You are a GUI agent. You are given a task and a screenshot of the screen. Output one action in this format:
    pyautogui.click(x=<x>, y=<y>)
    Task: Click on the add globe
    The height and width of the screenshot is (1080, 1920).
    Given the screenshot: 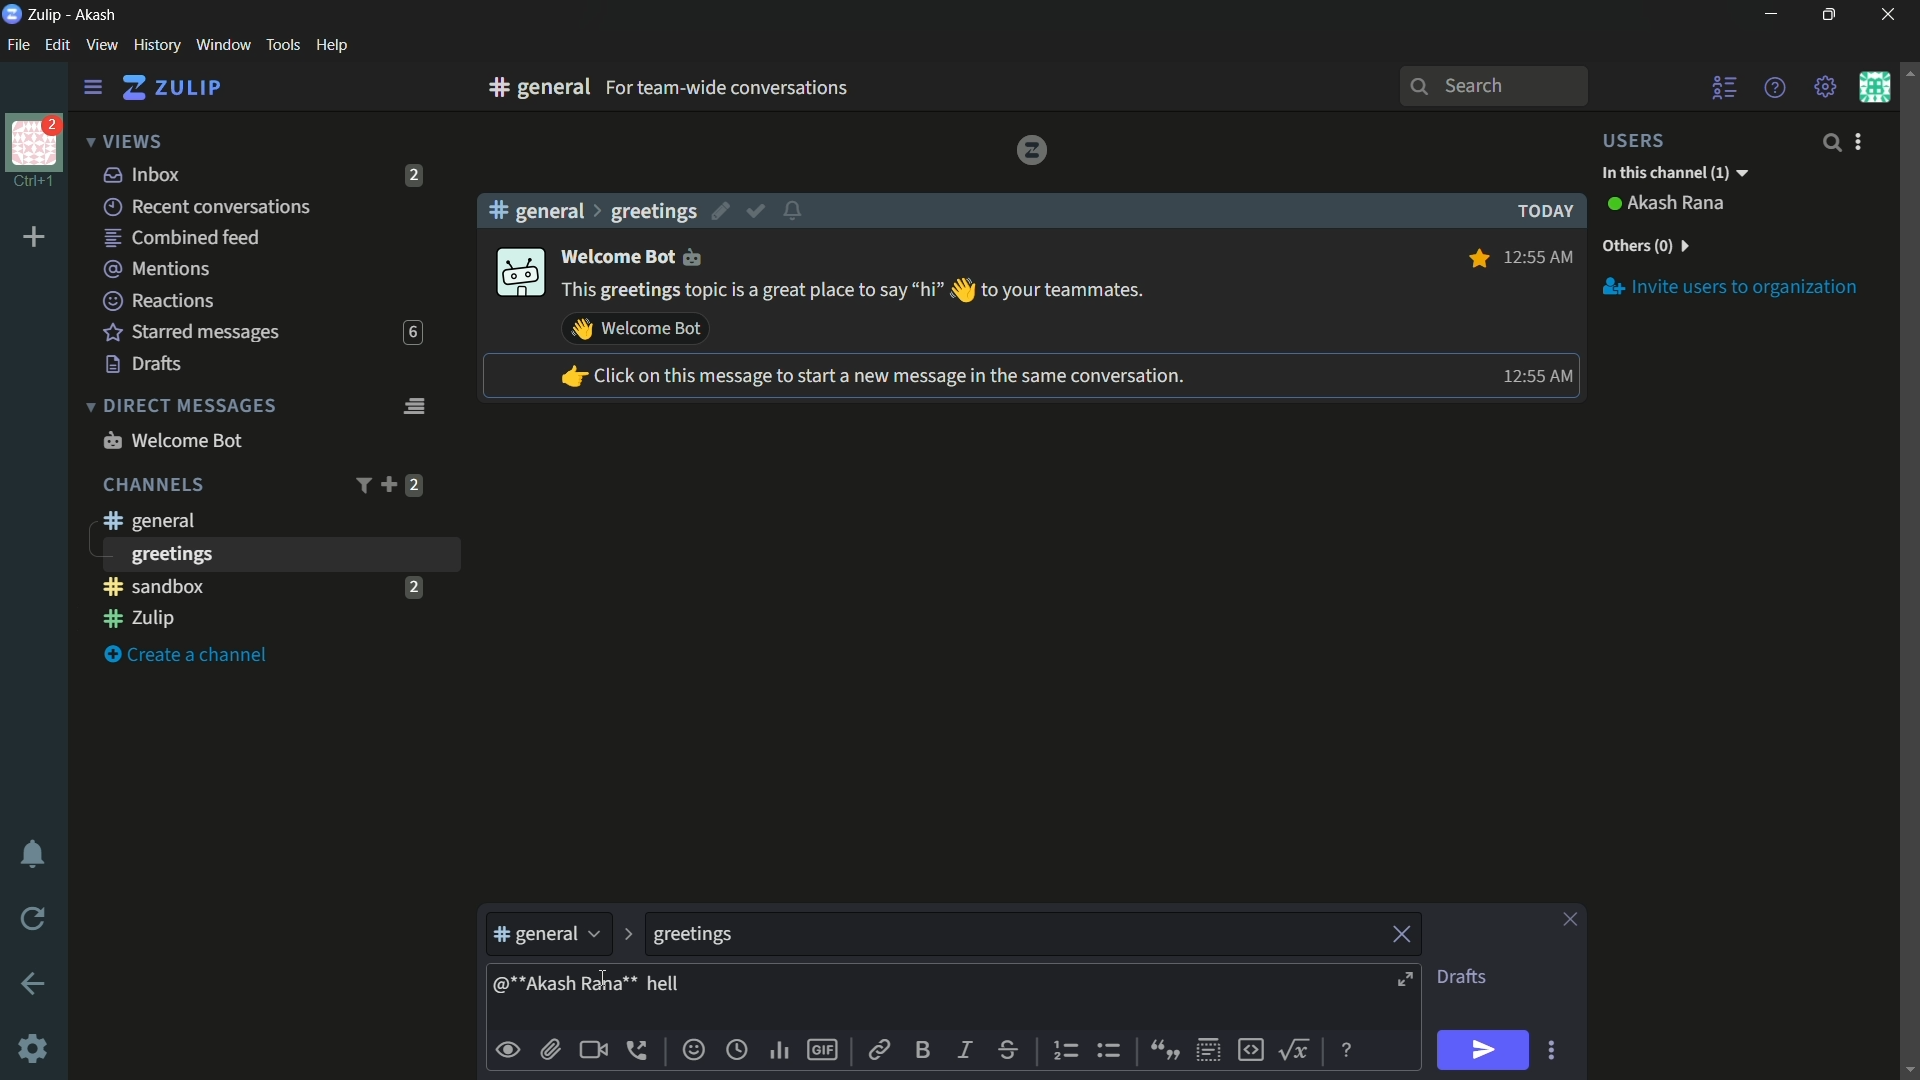 What is the action you would take?
    pyautogui.click(x=737, y=1052)
    